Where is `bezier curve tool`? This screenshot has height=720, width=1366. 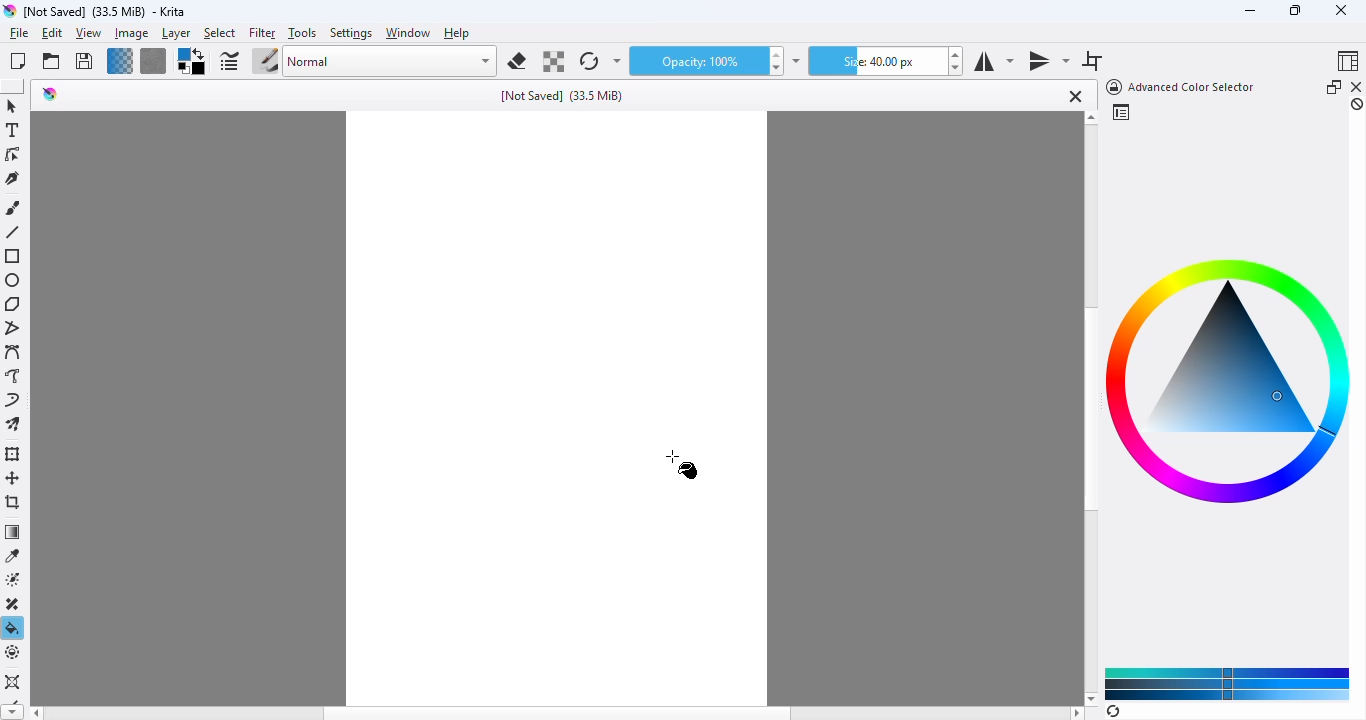 bezier curve tool is located at coordinates (14, 351).